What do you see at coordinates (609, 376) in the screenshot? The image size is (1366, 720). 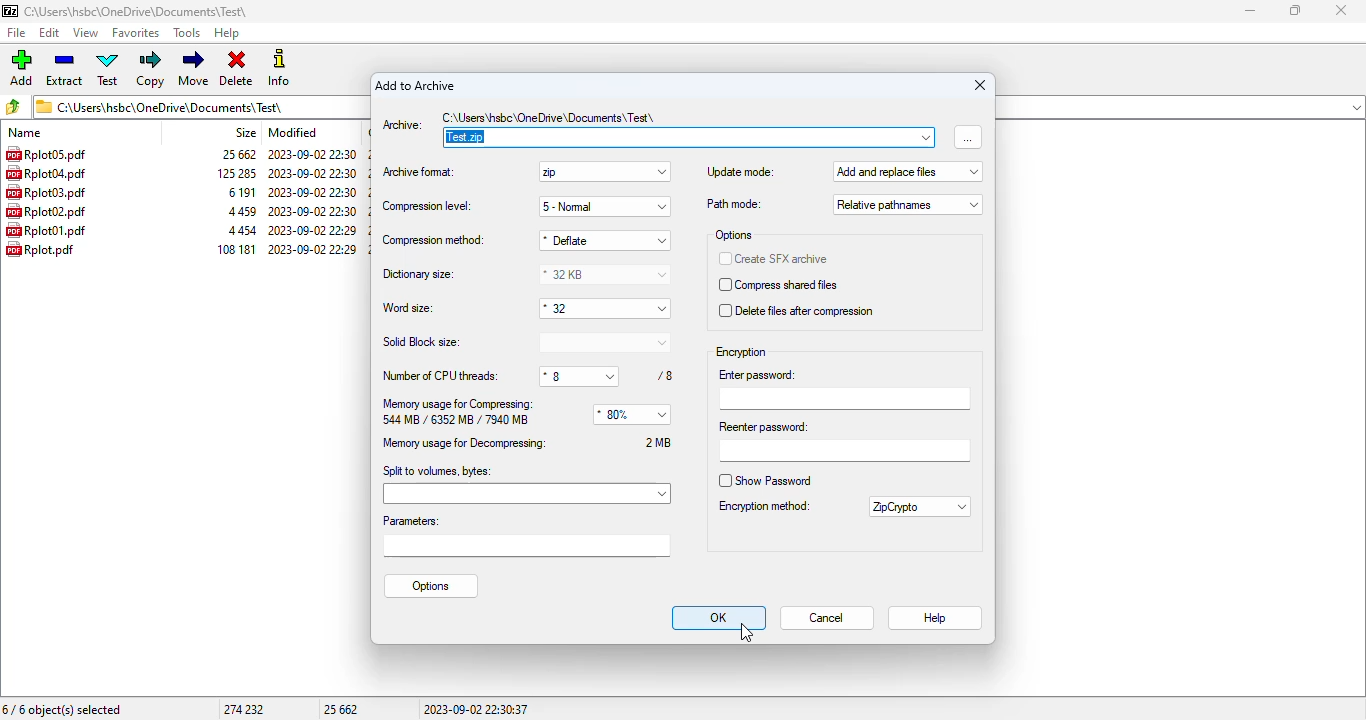 I see `*8/8` at bounding box center [609, 376].